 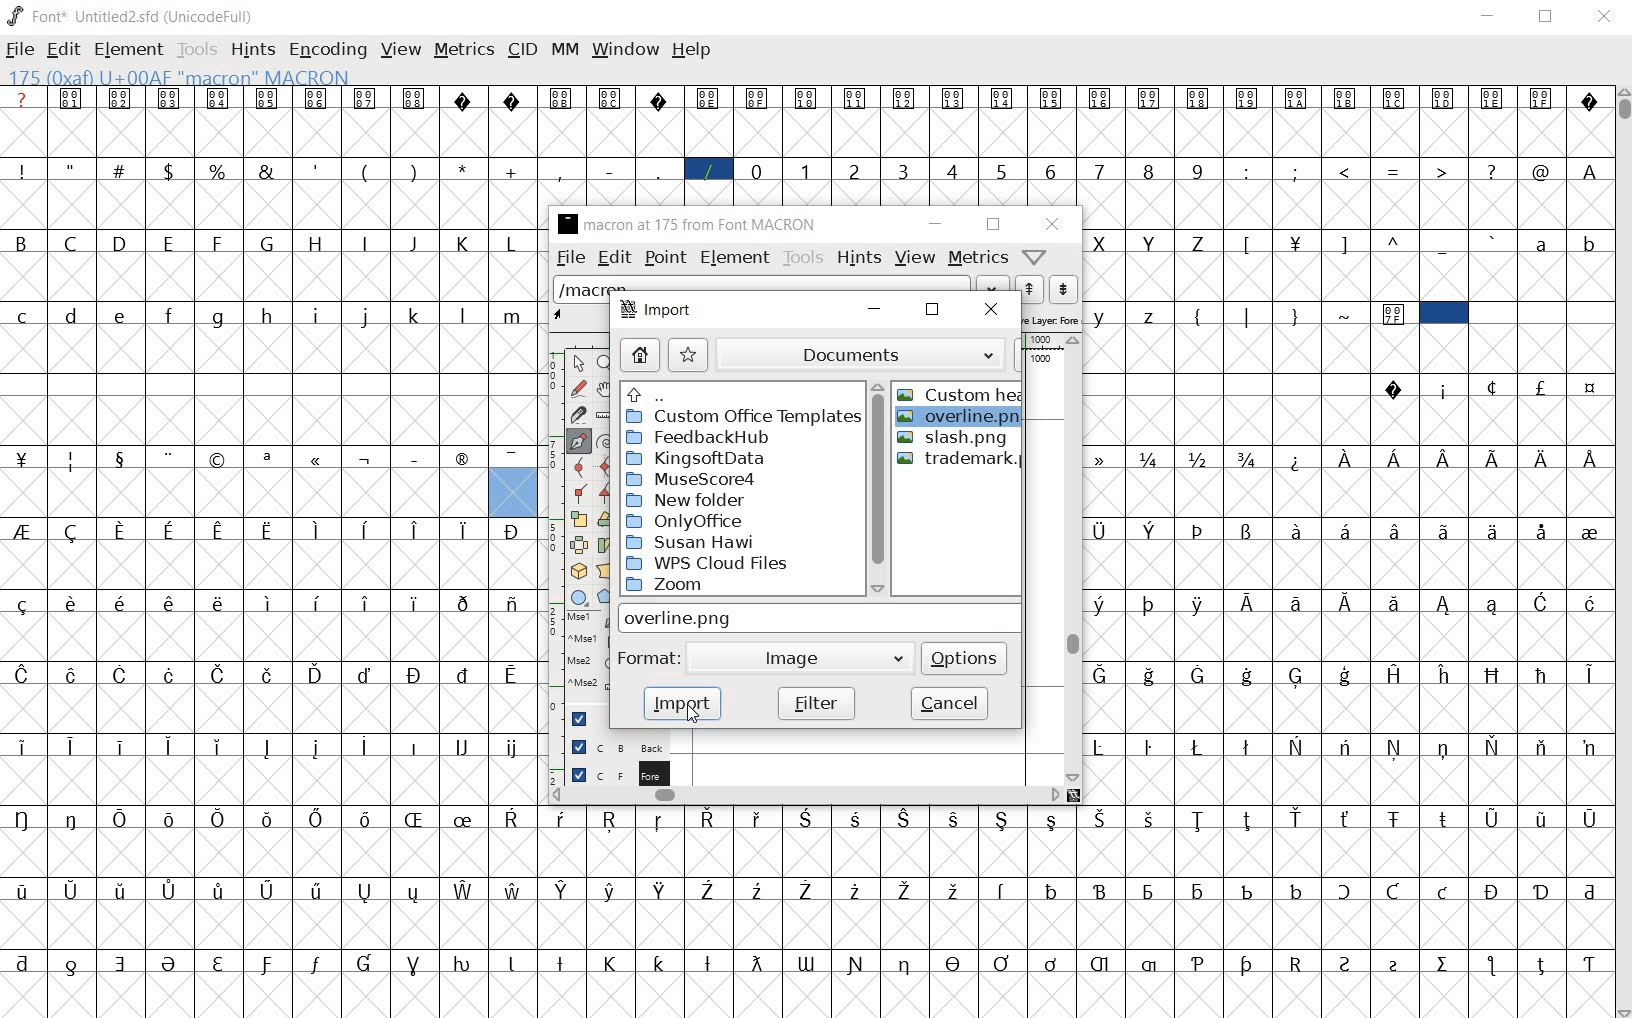 I want to click on Mouse left button, so click(x=587, y=621).